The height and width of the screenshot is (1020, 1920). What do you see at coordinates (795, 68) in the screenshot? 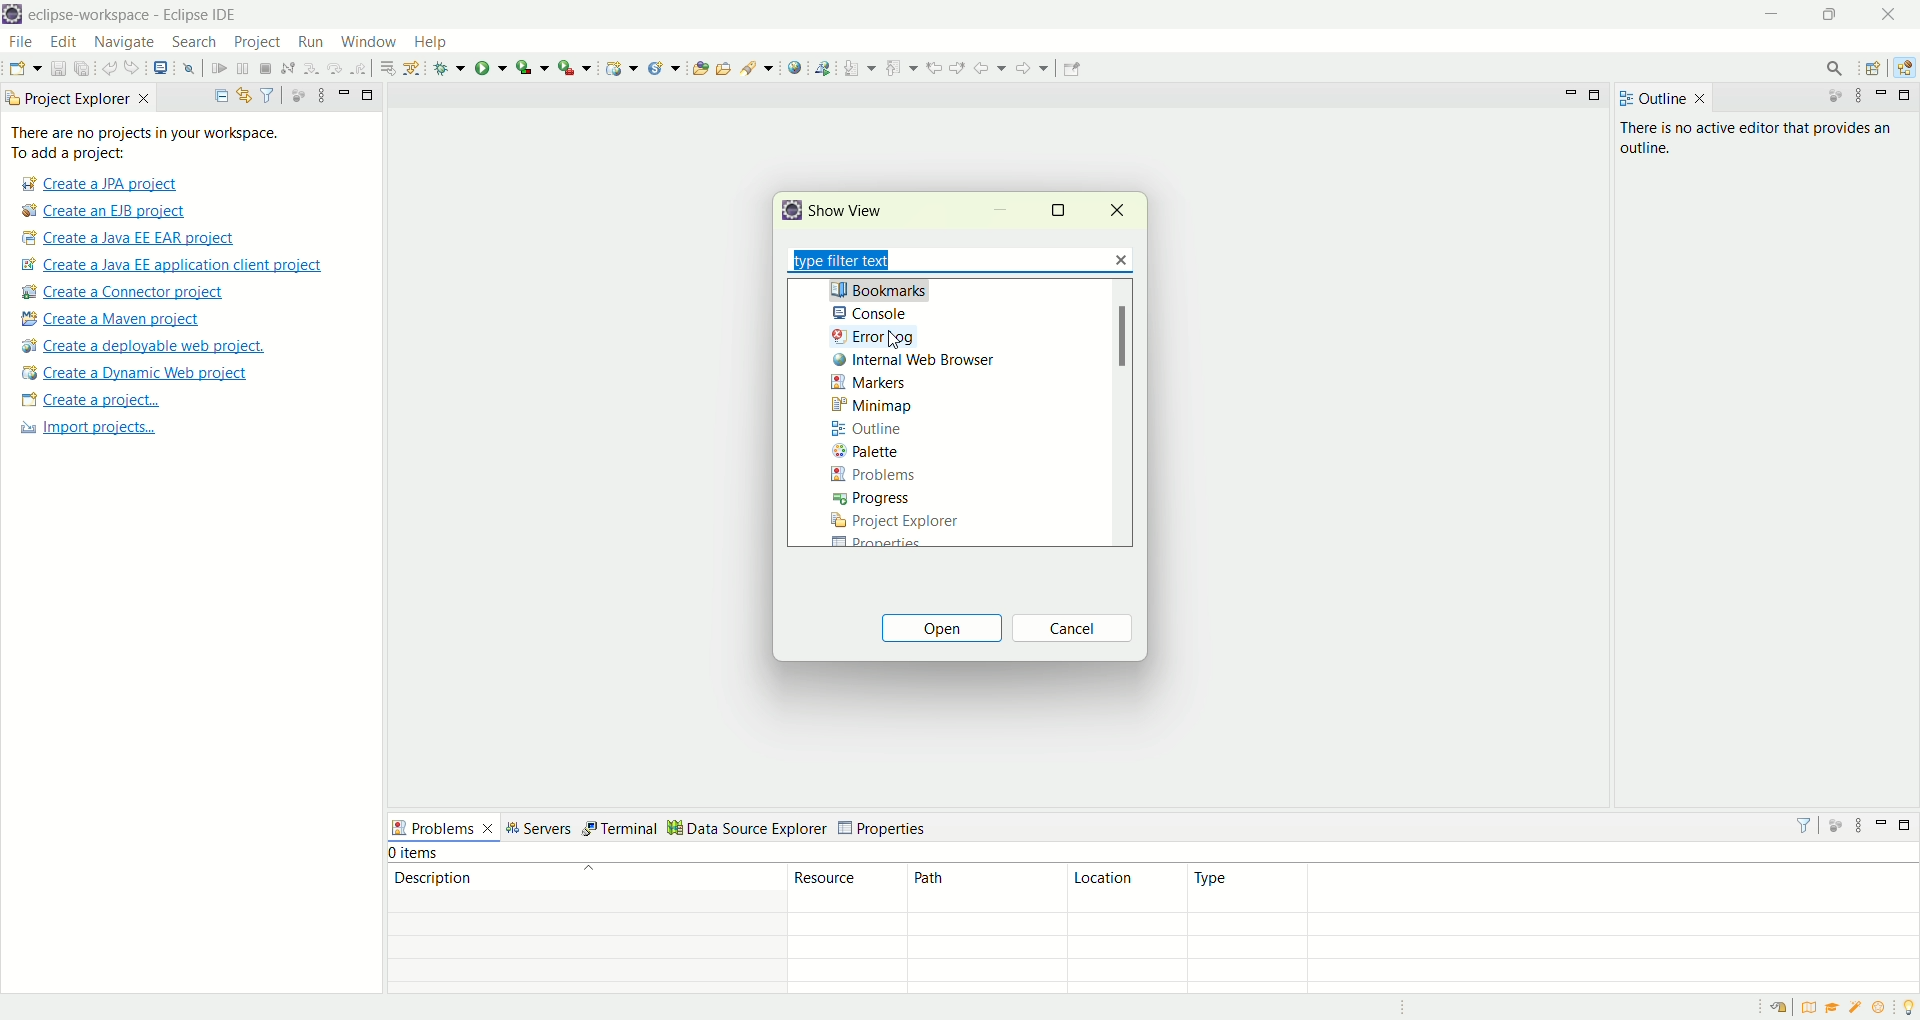
I see `open web browser` at bounding box center [795, 68].